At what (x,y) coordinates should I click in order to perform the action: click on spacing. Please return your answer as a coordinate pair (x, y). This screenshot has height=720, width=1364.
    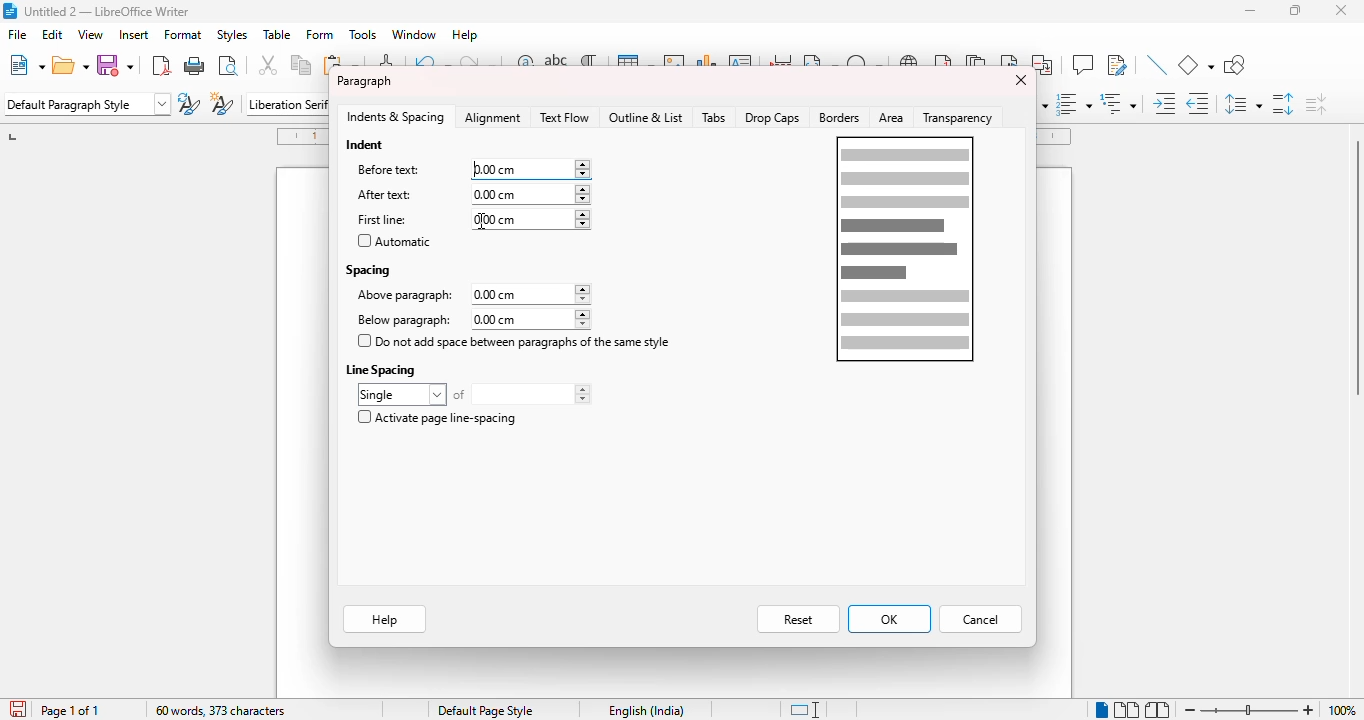
    Looking at the image, I should click on (369, 269).